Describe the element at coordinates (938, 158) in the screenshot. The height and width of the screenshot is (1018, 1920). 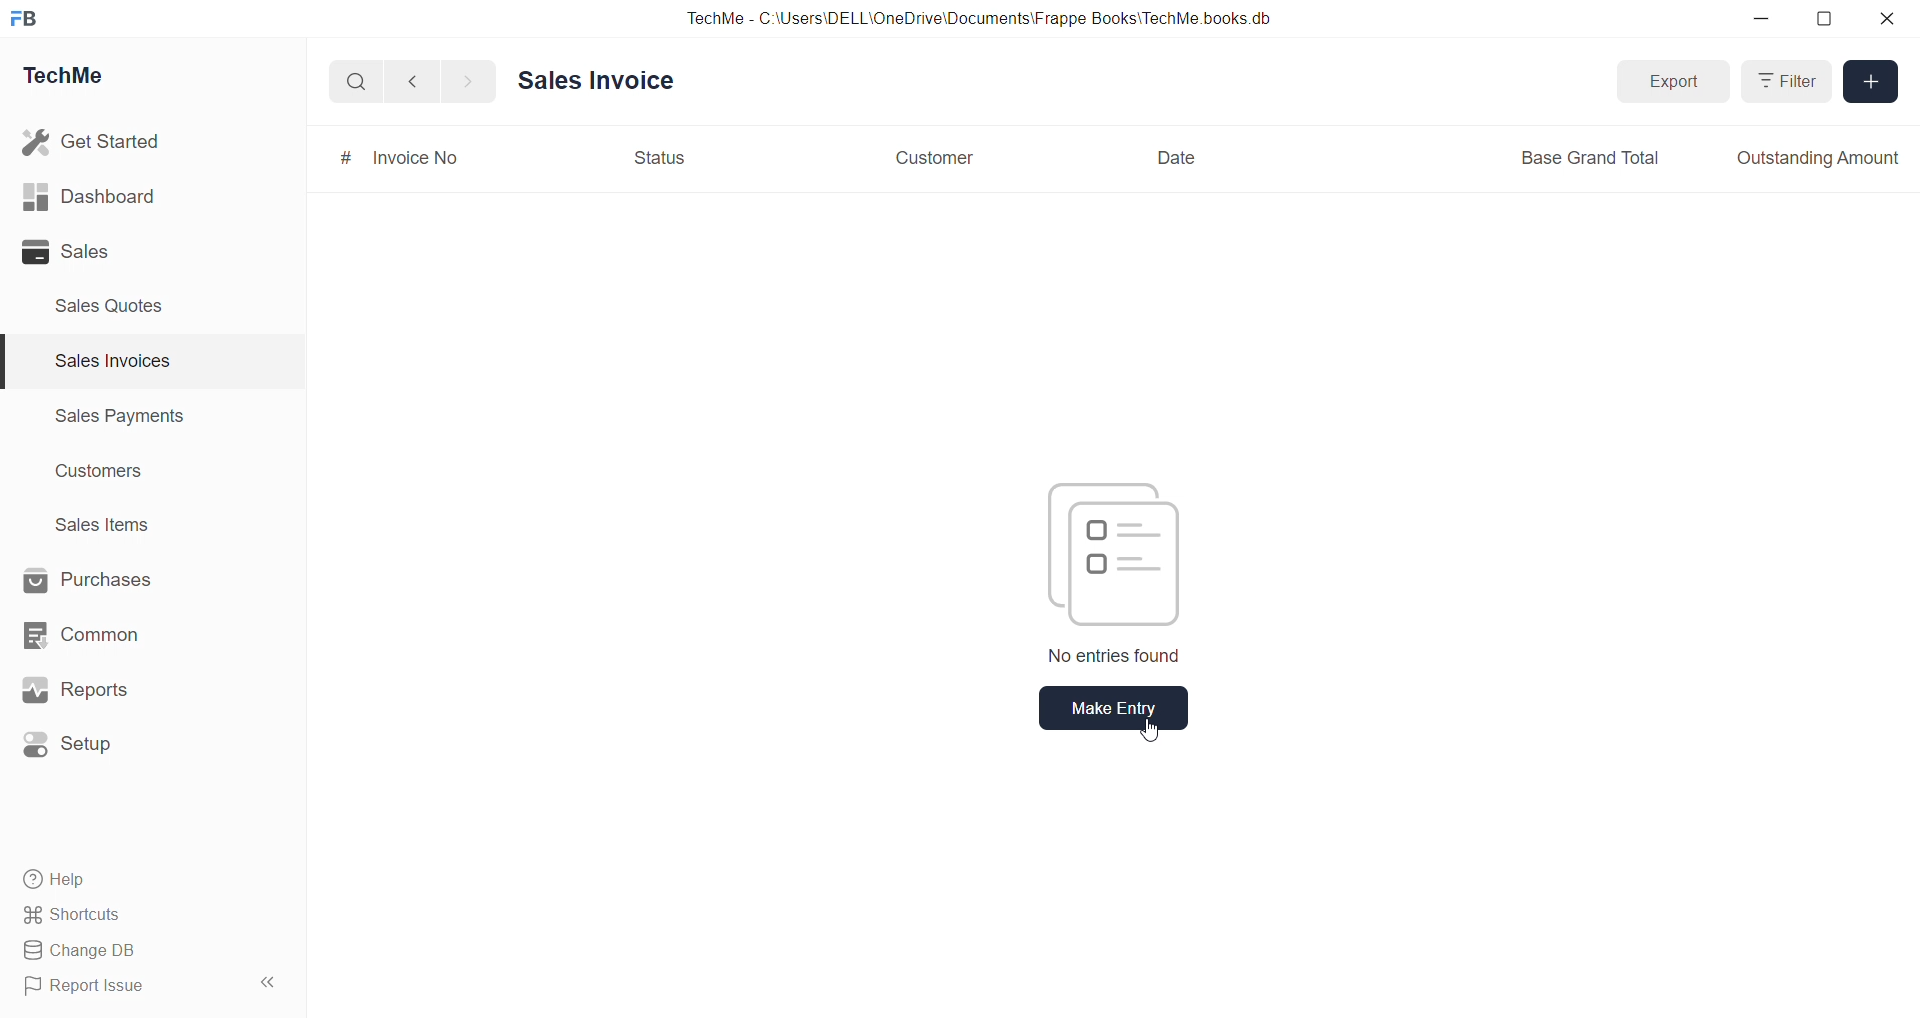
I see `Customer` at that location.